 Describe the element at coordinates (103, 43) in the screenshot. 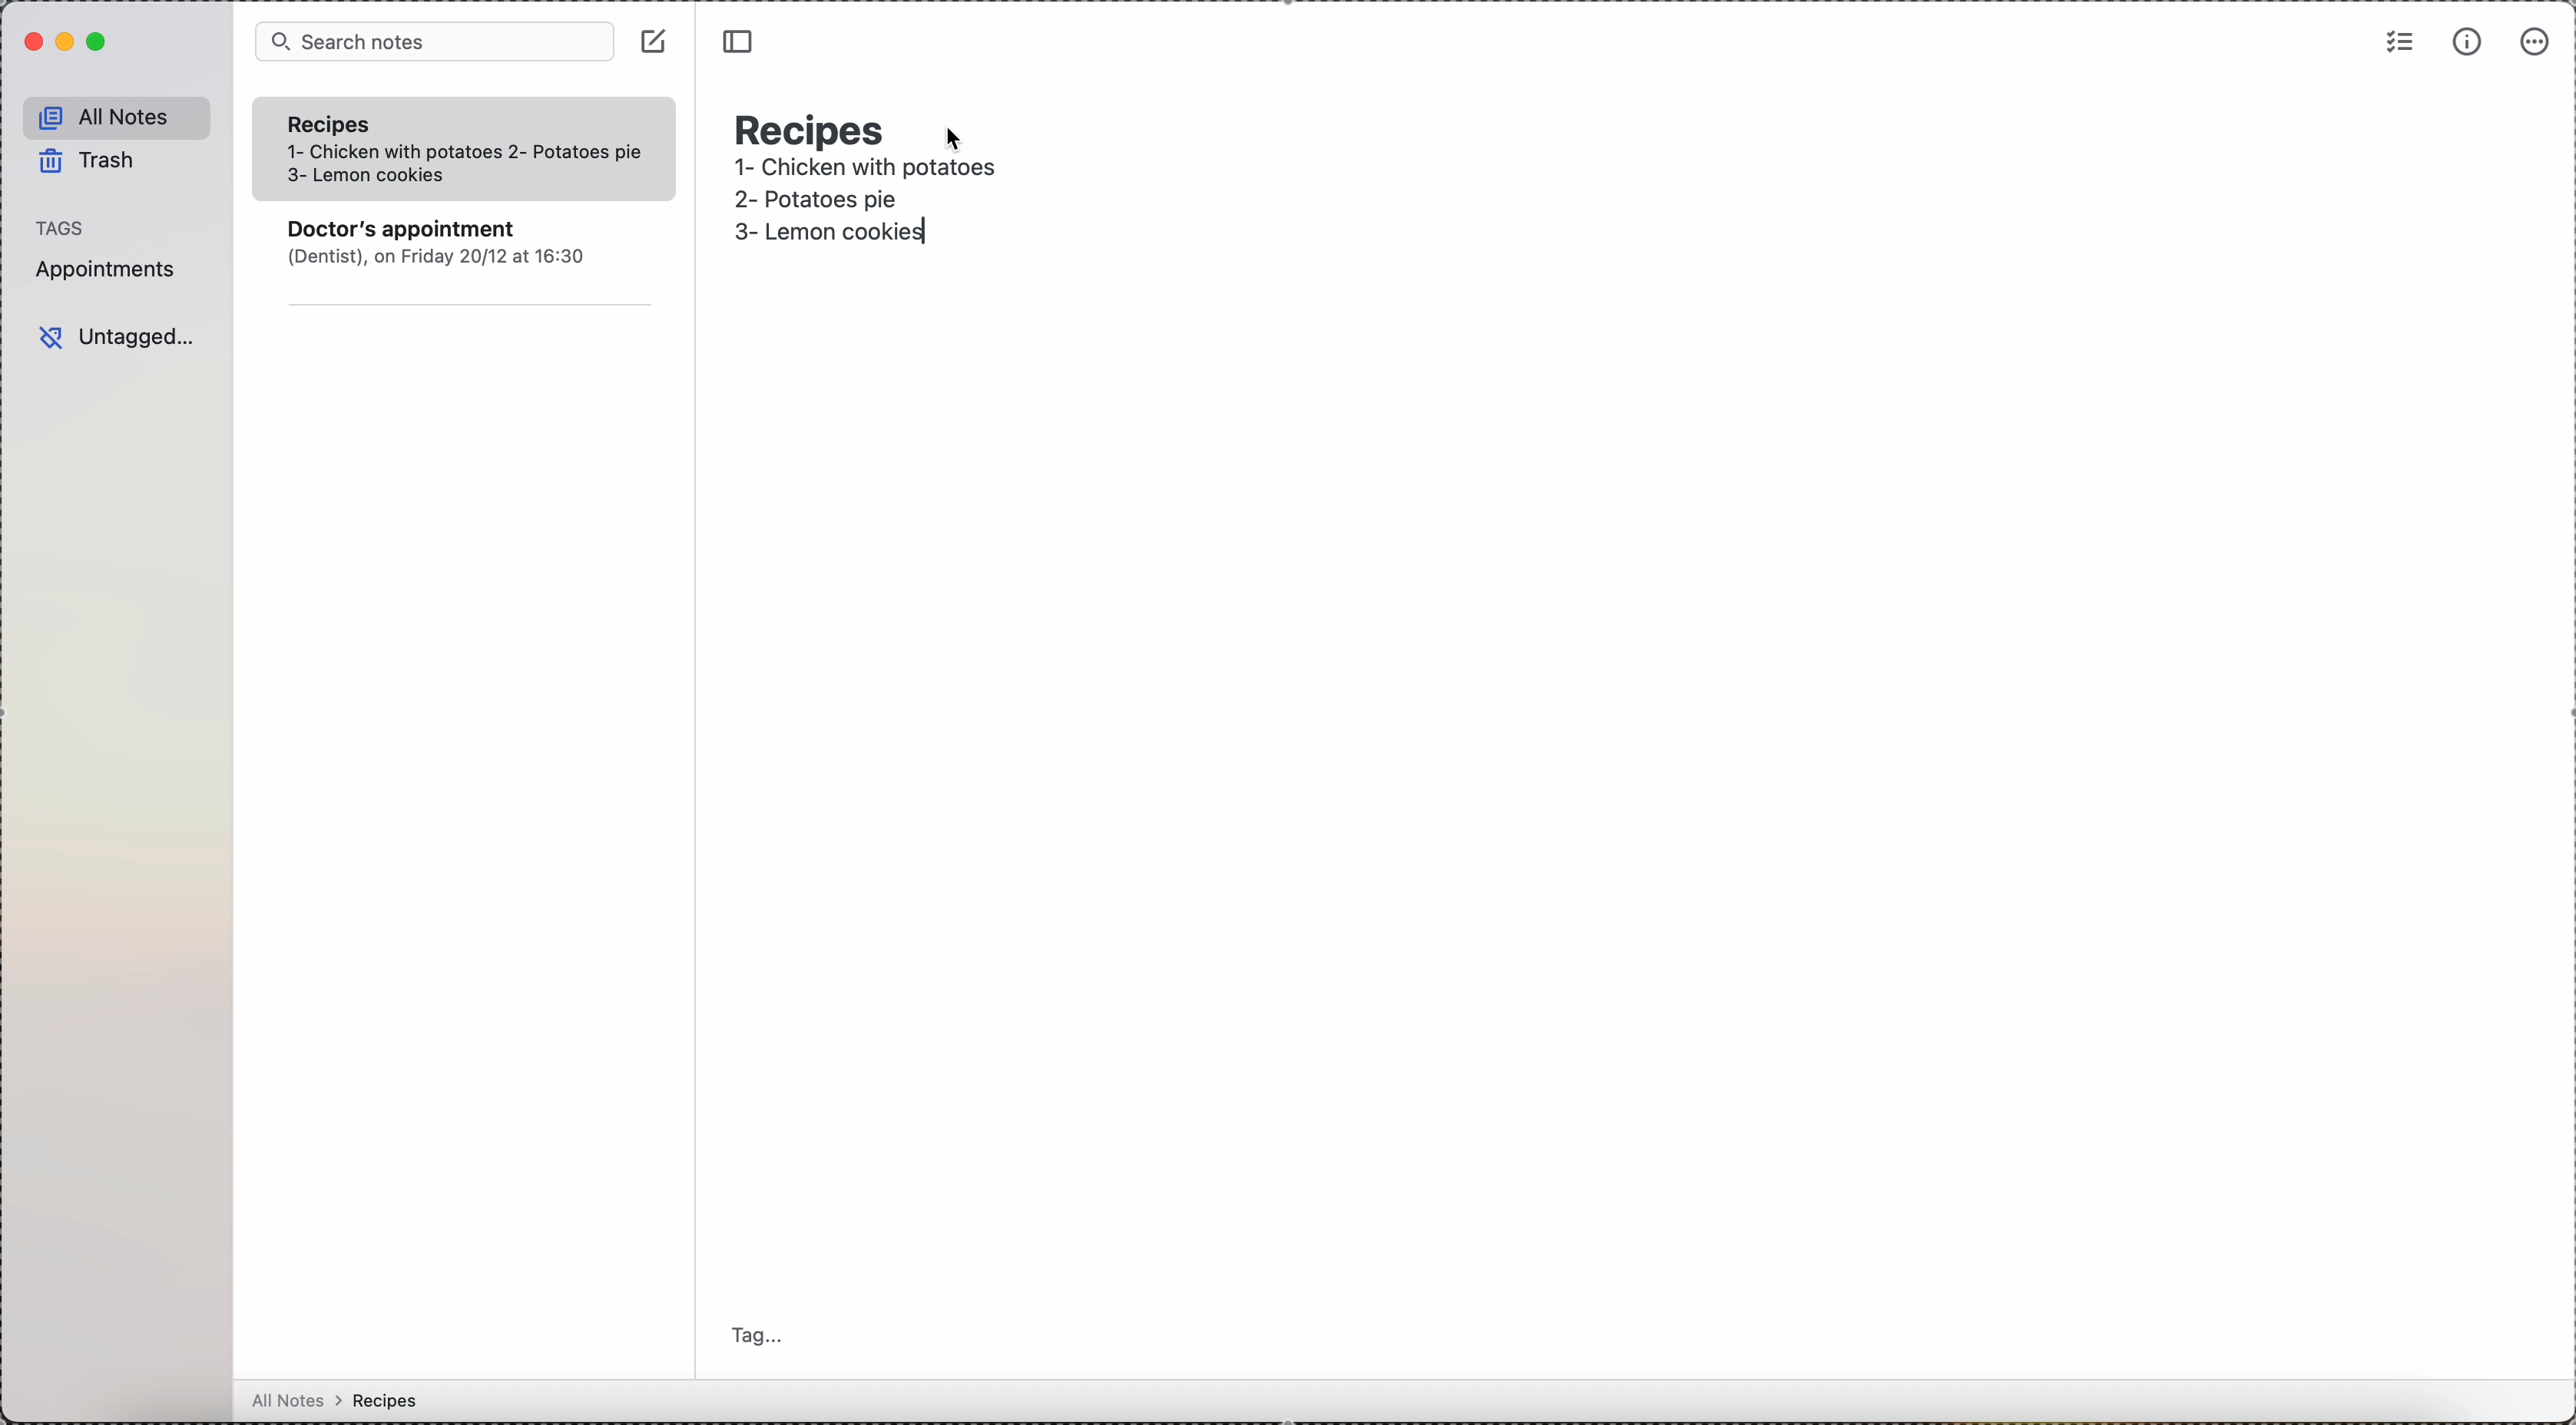

I see `maximize` at that location.